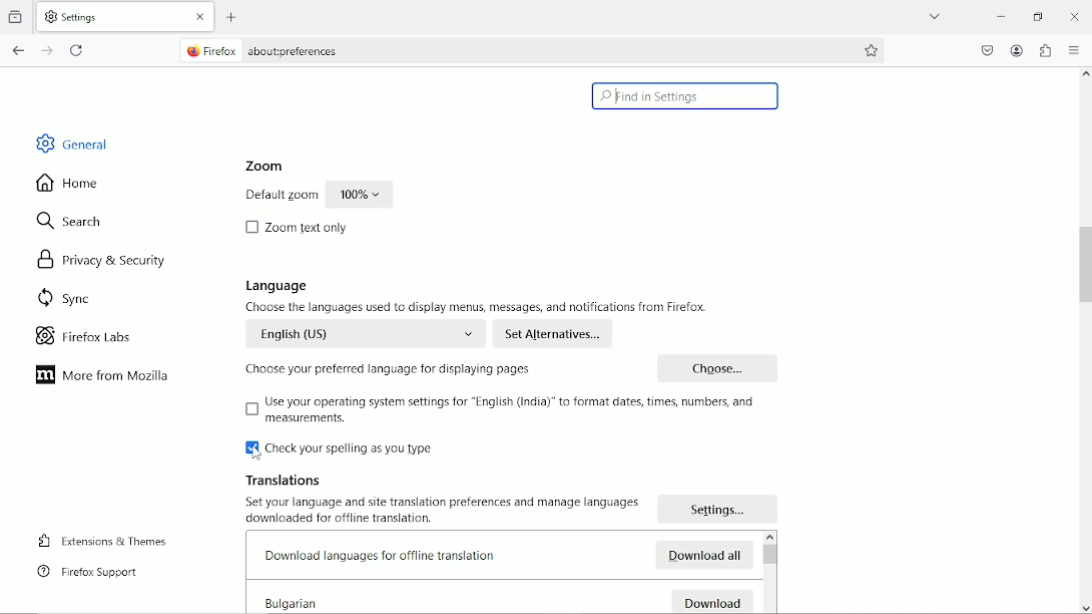 Image resolution: width=1092 pixels, height=614 pixels. What do you see at coordinates (711, 602) in the screenshot?
I see `Download` at bounding box center [711, 602].